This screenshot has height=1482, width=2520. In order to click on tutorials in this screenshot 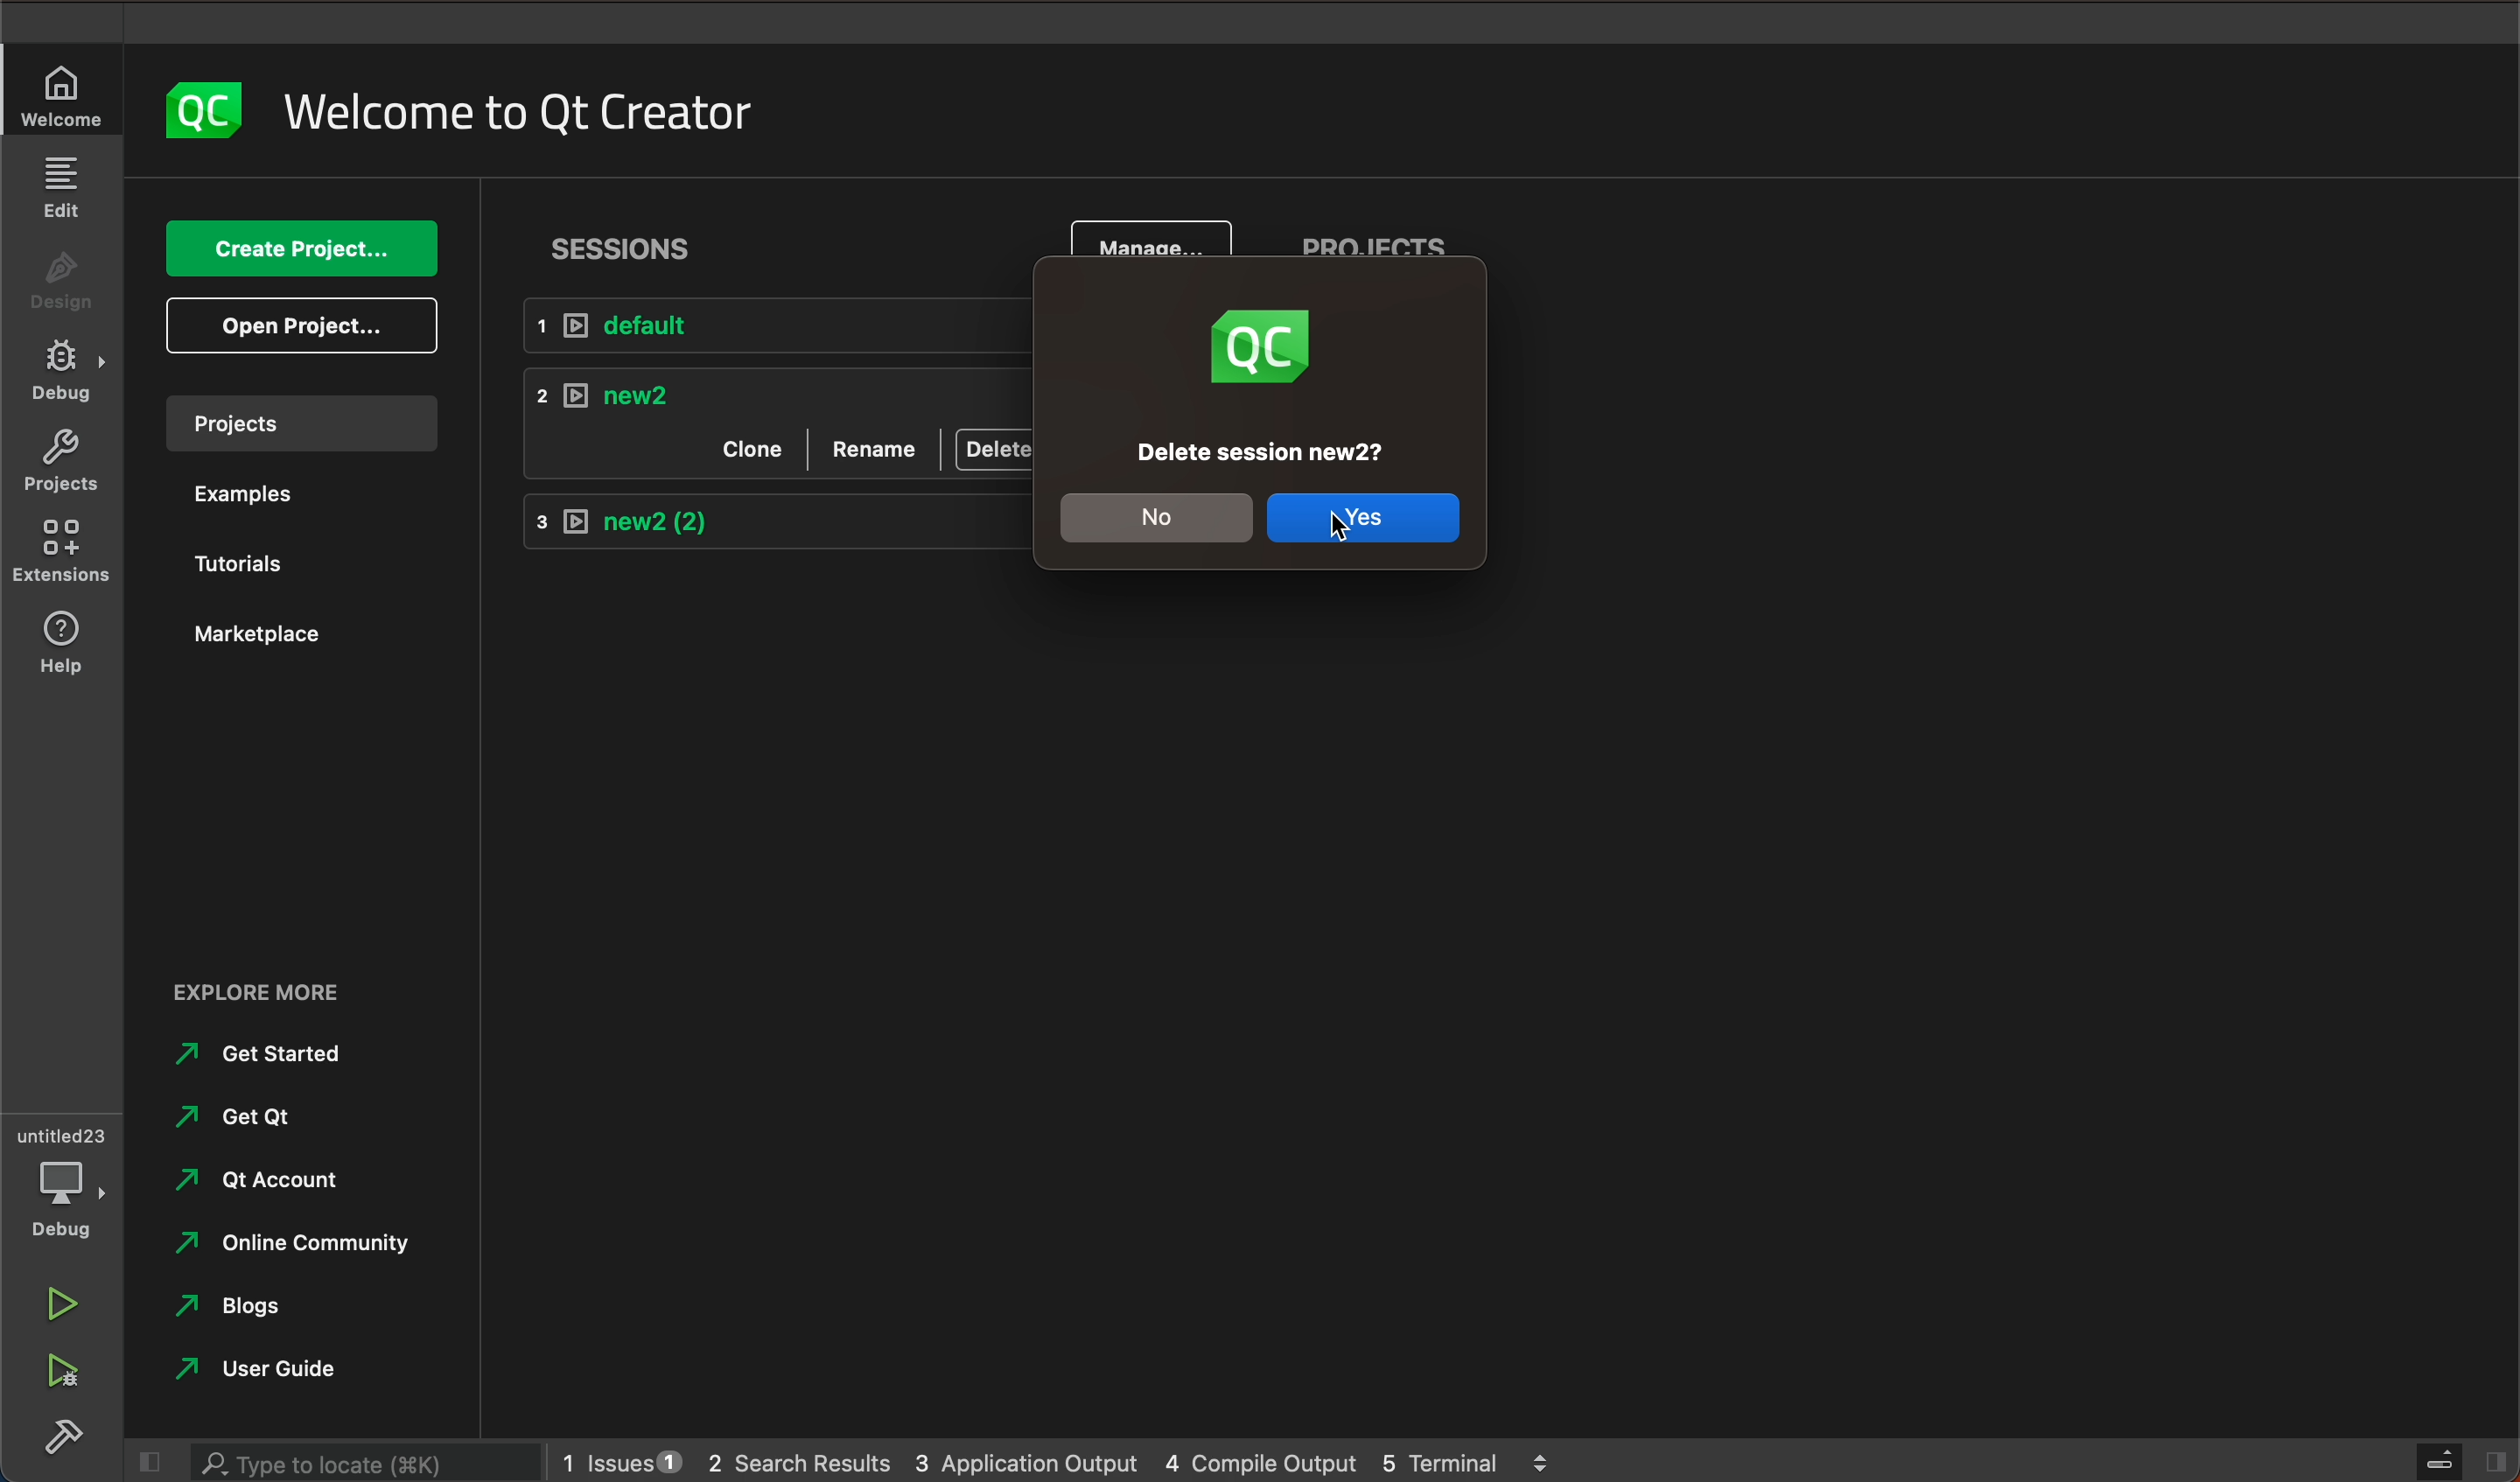, I will do `click(279, 564)`.